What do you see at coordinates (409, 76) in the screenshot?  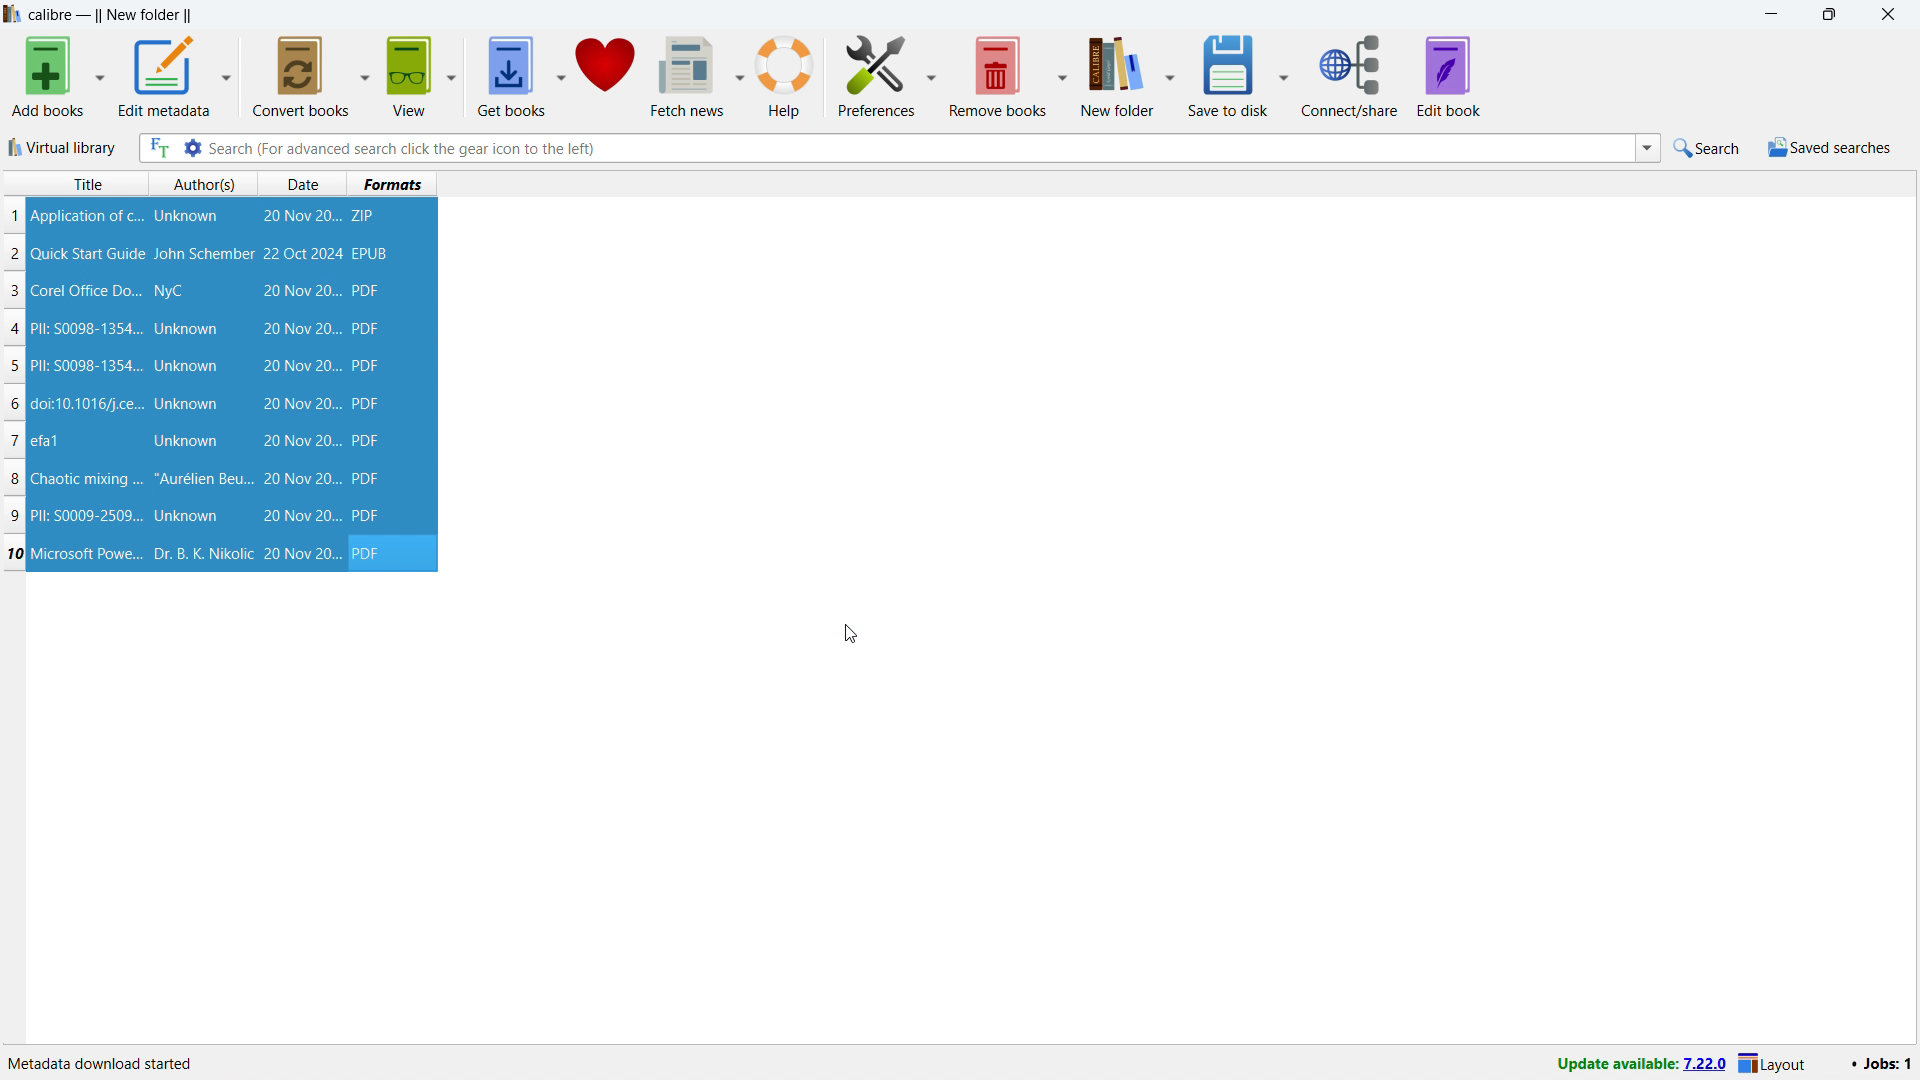 I see `view` at bounding box center [409, 76].